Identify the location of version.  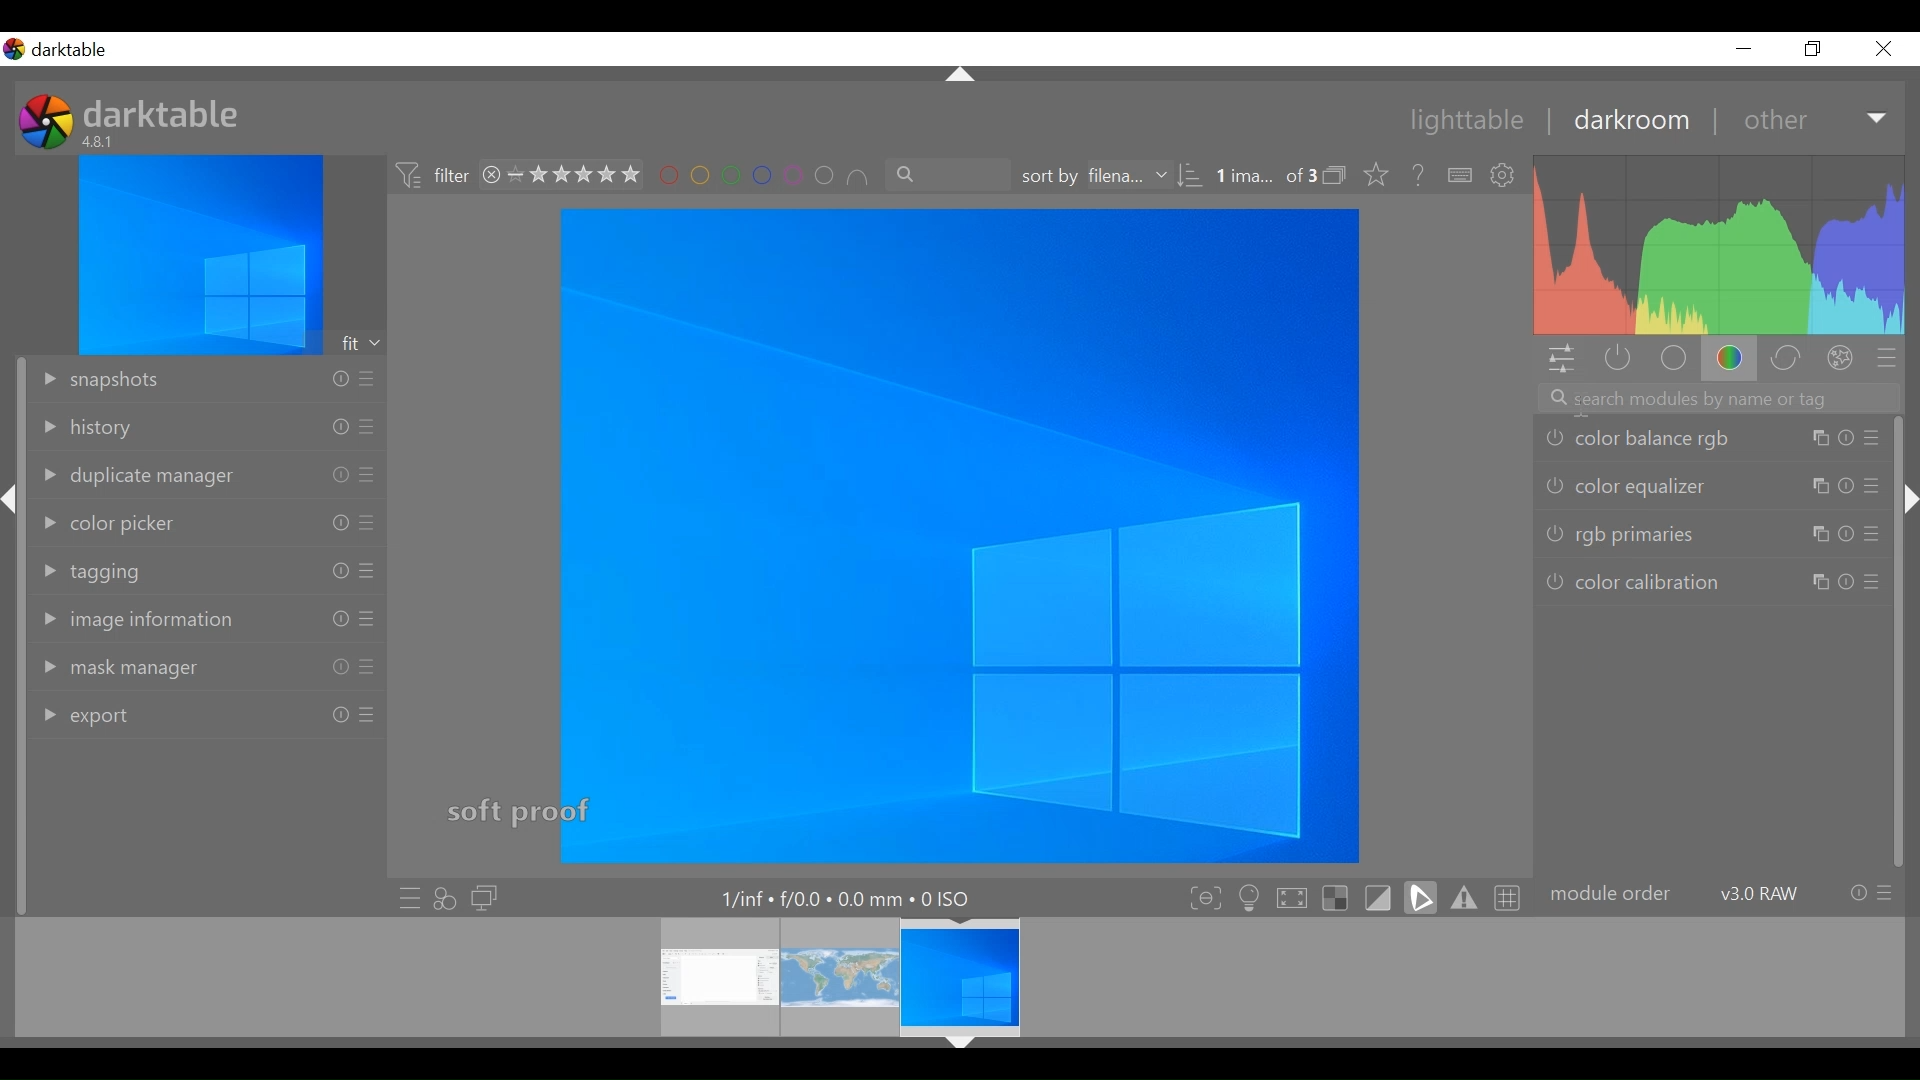
(101, 141).